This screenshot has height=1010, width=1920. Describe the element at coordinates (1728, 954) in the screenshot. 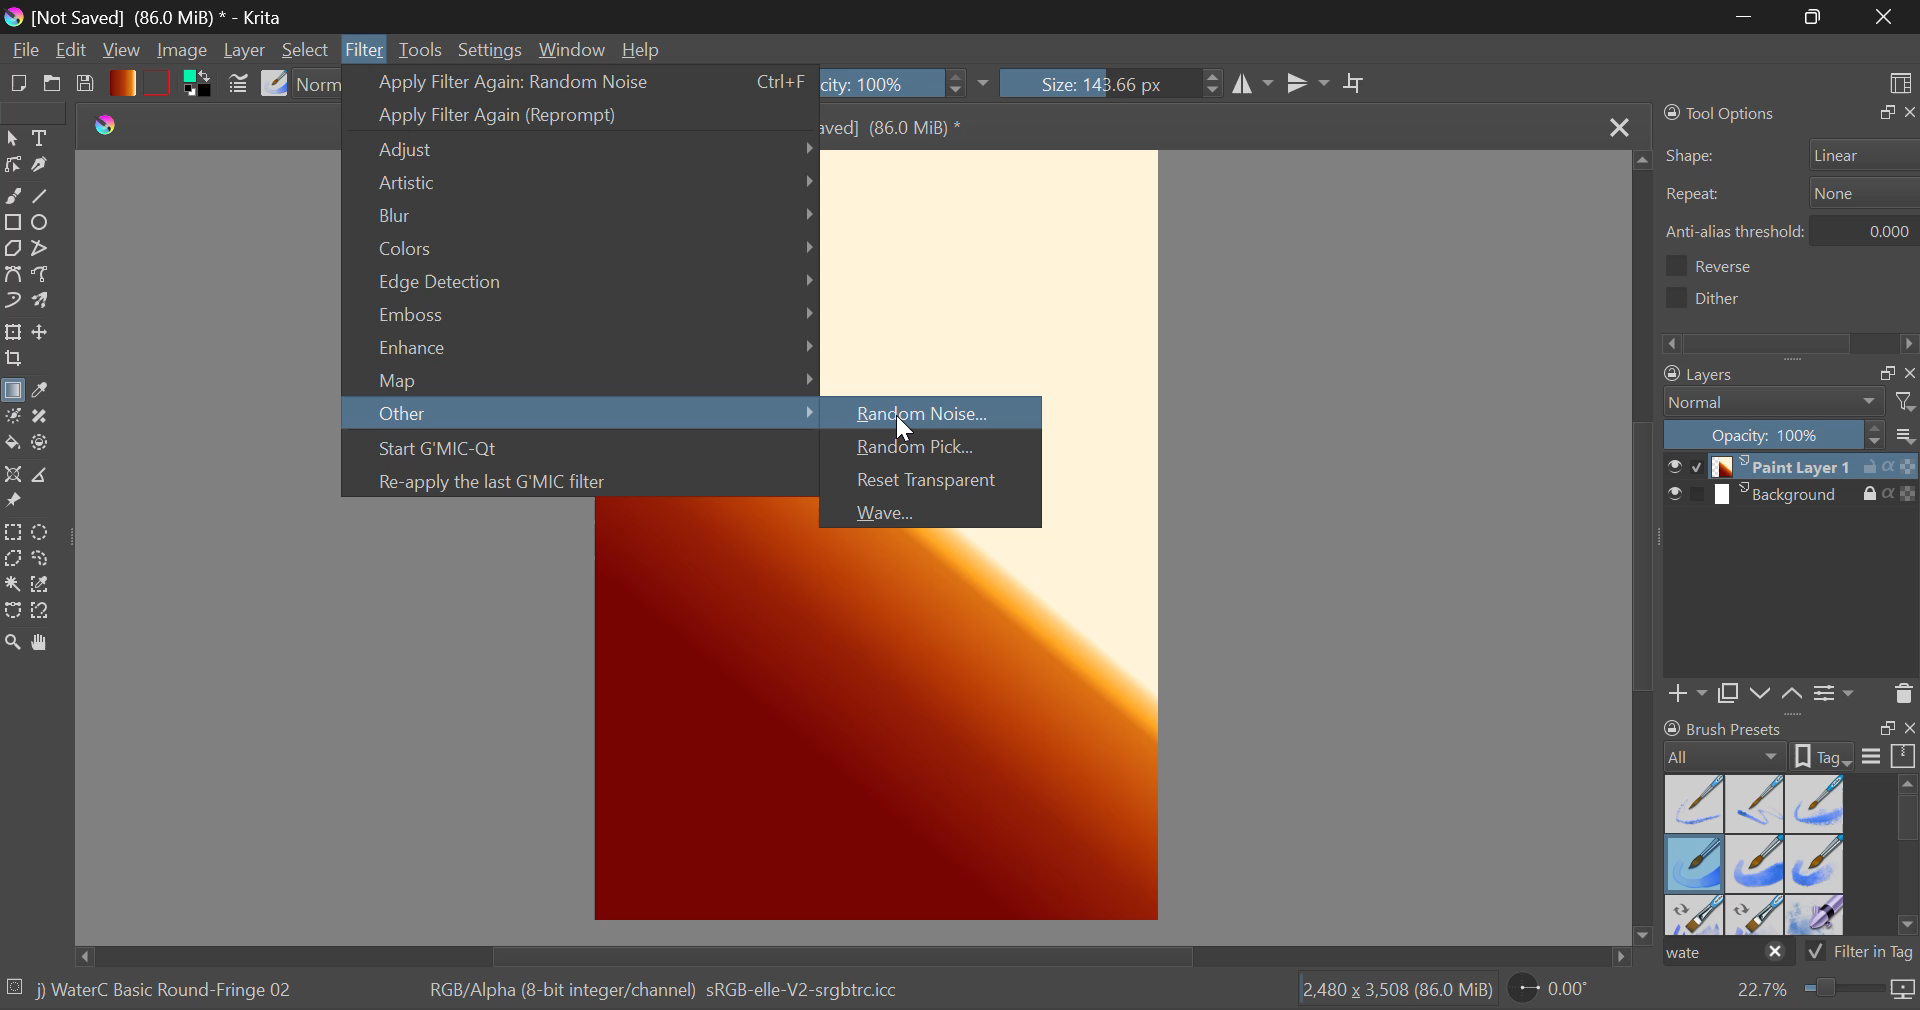

I see `Wate` at that location.